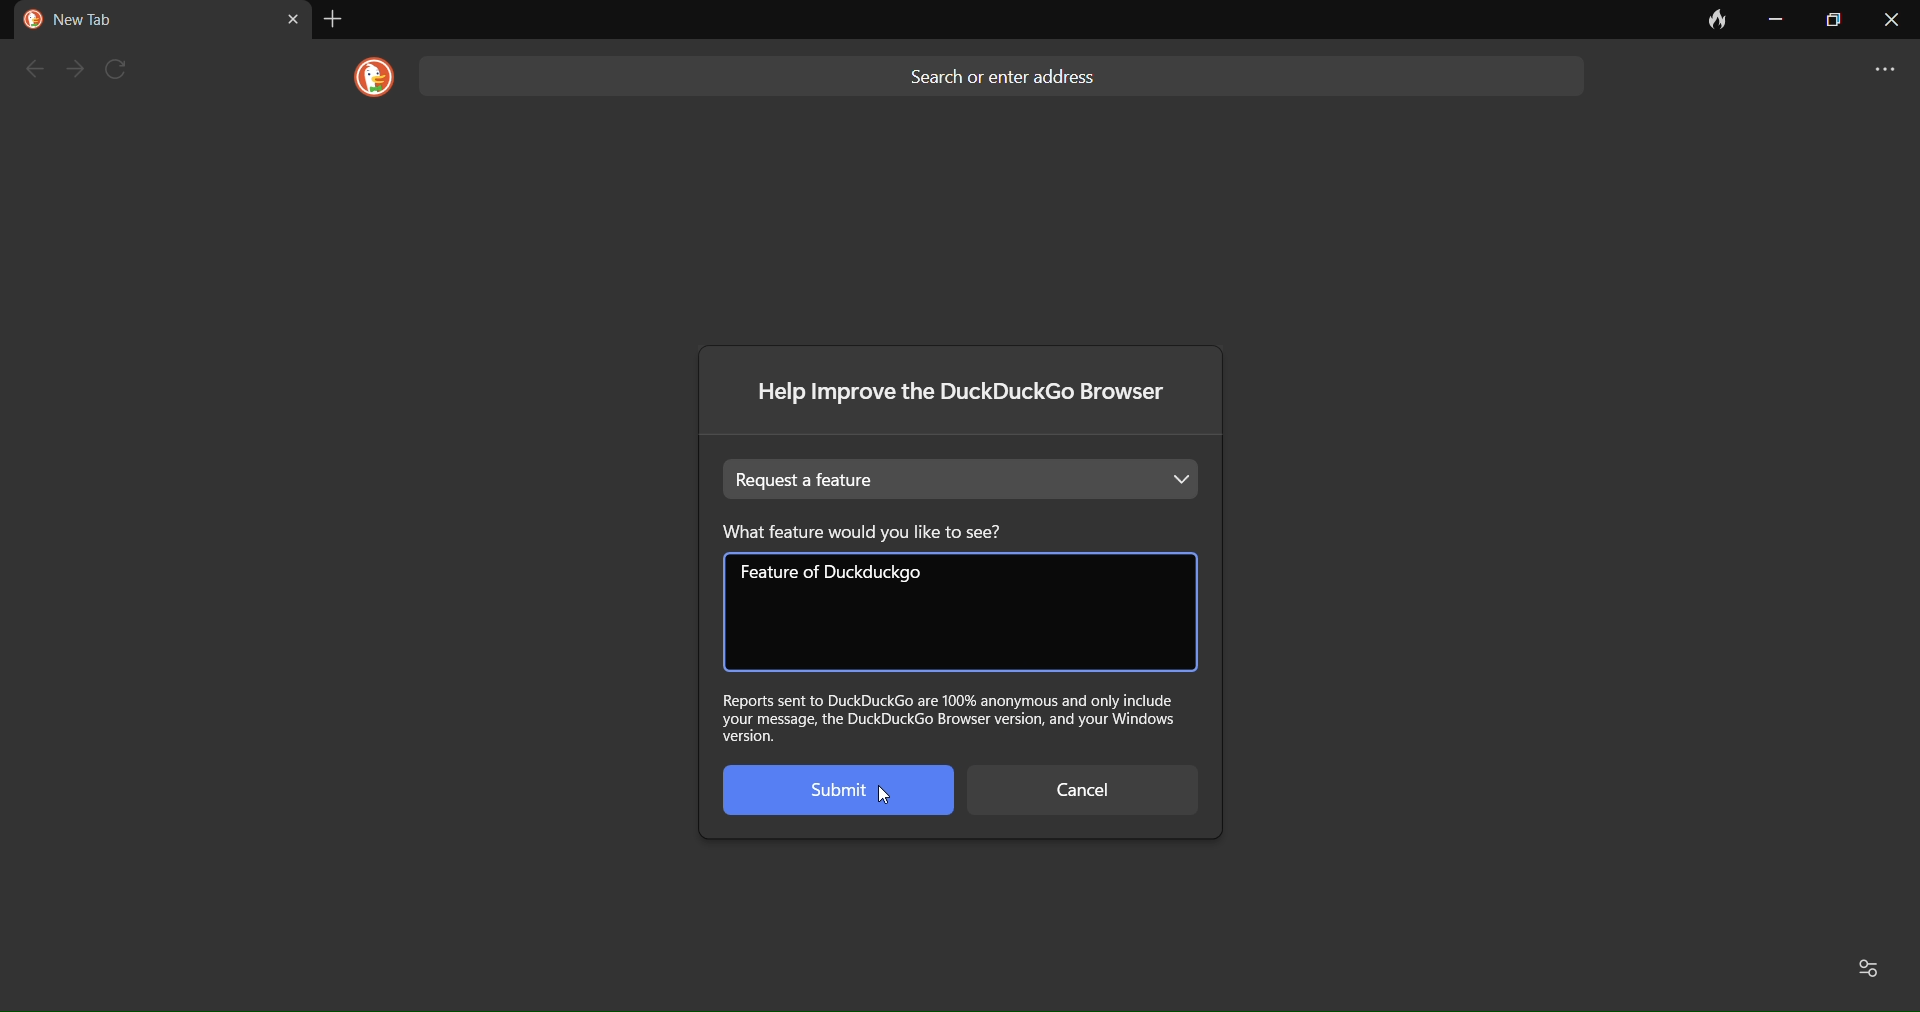 Image resolution: width=1920 pixels, height=1012 pixels. What do you see at coordinates (1081, 792) in the screenshot?
I see `cancel` at bounding box center [1081, 792].